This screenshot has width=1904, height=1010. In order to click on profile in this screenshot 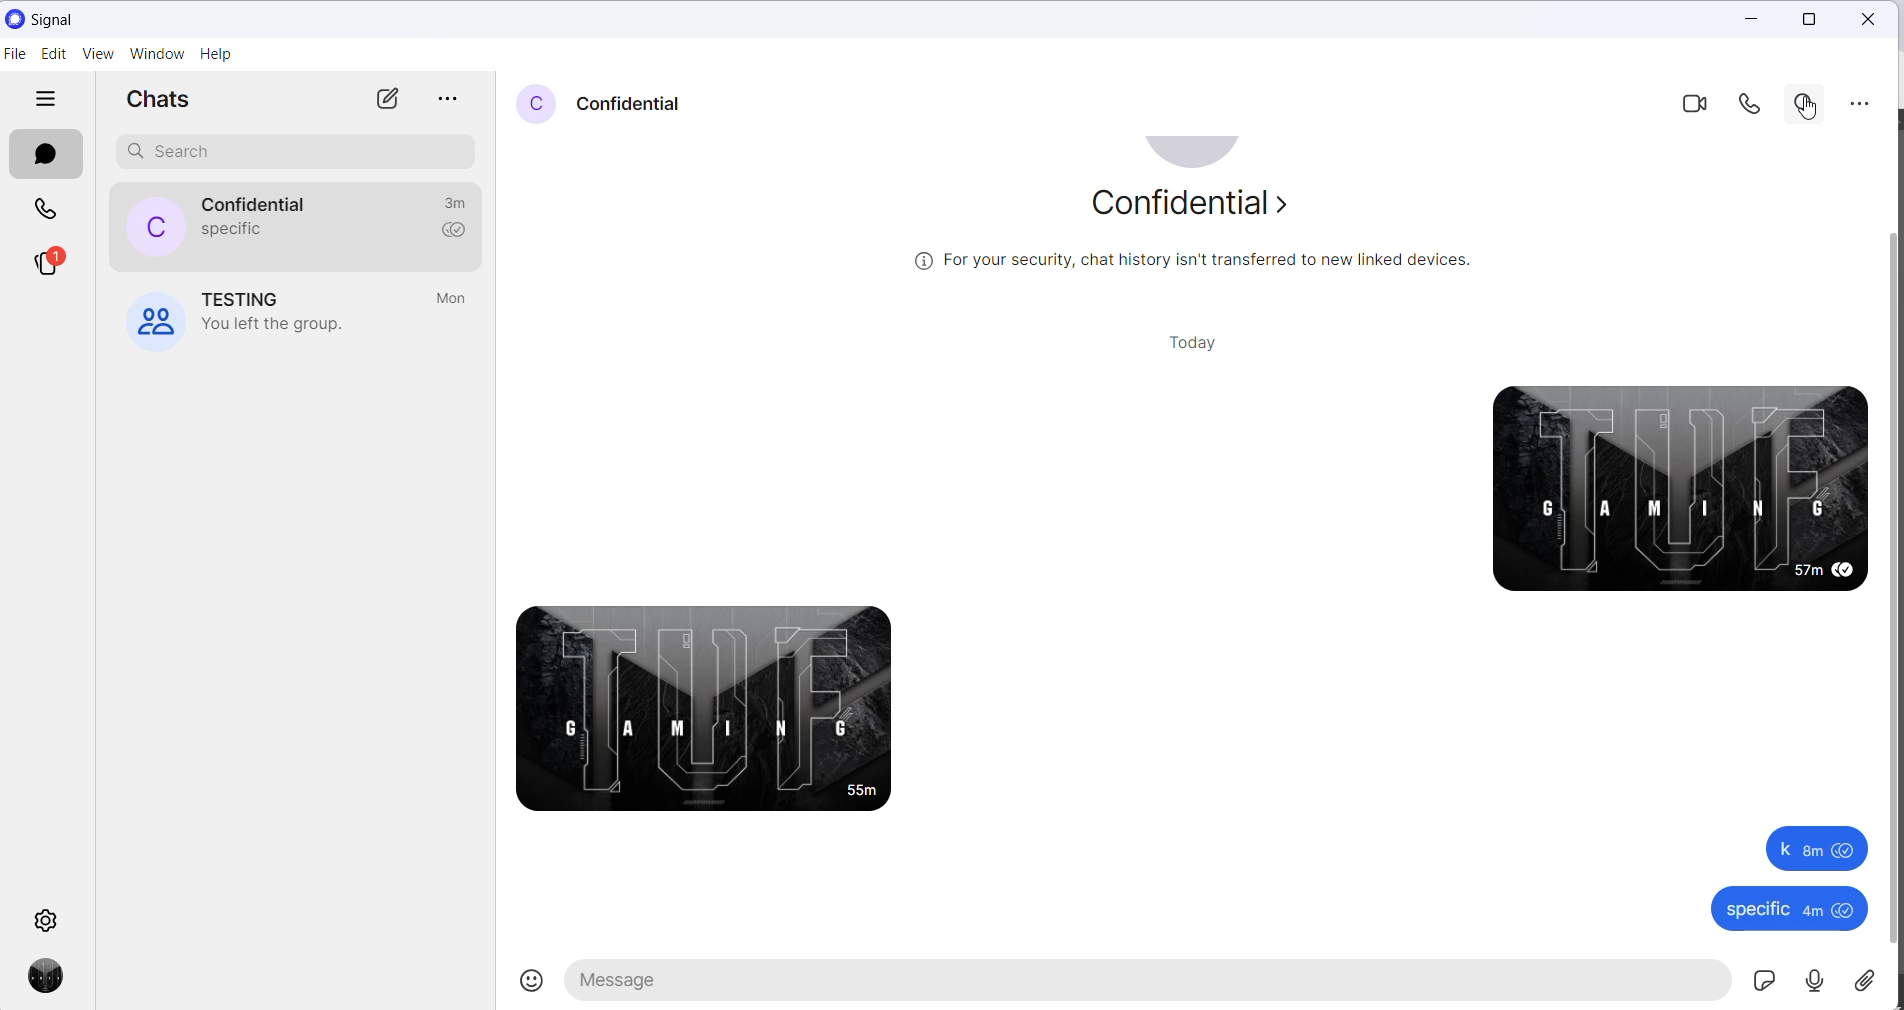, I will do `click(55, 978)`.